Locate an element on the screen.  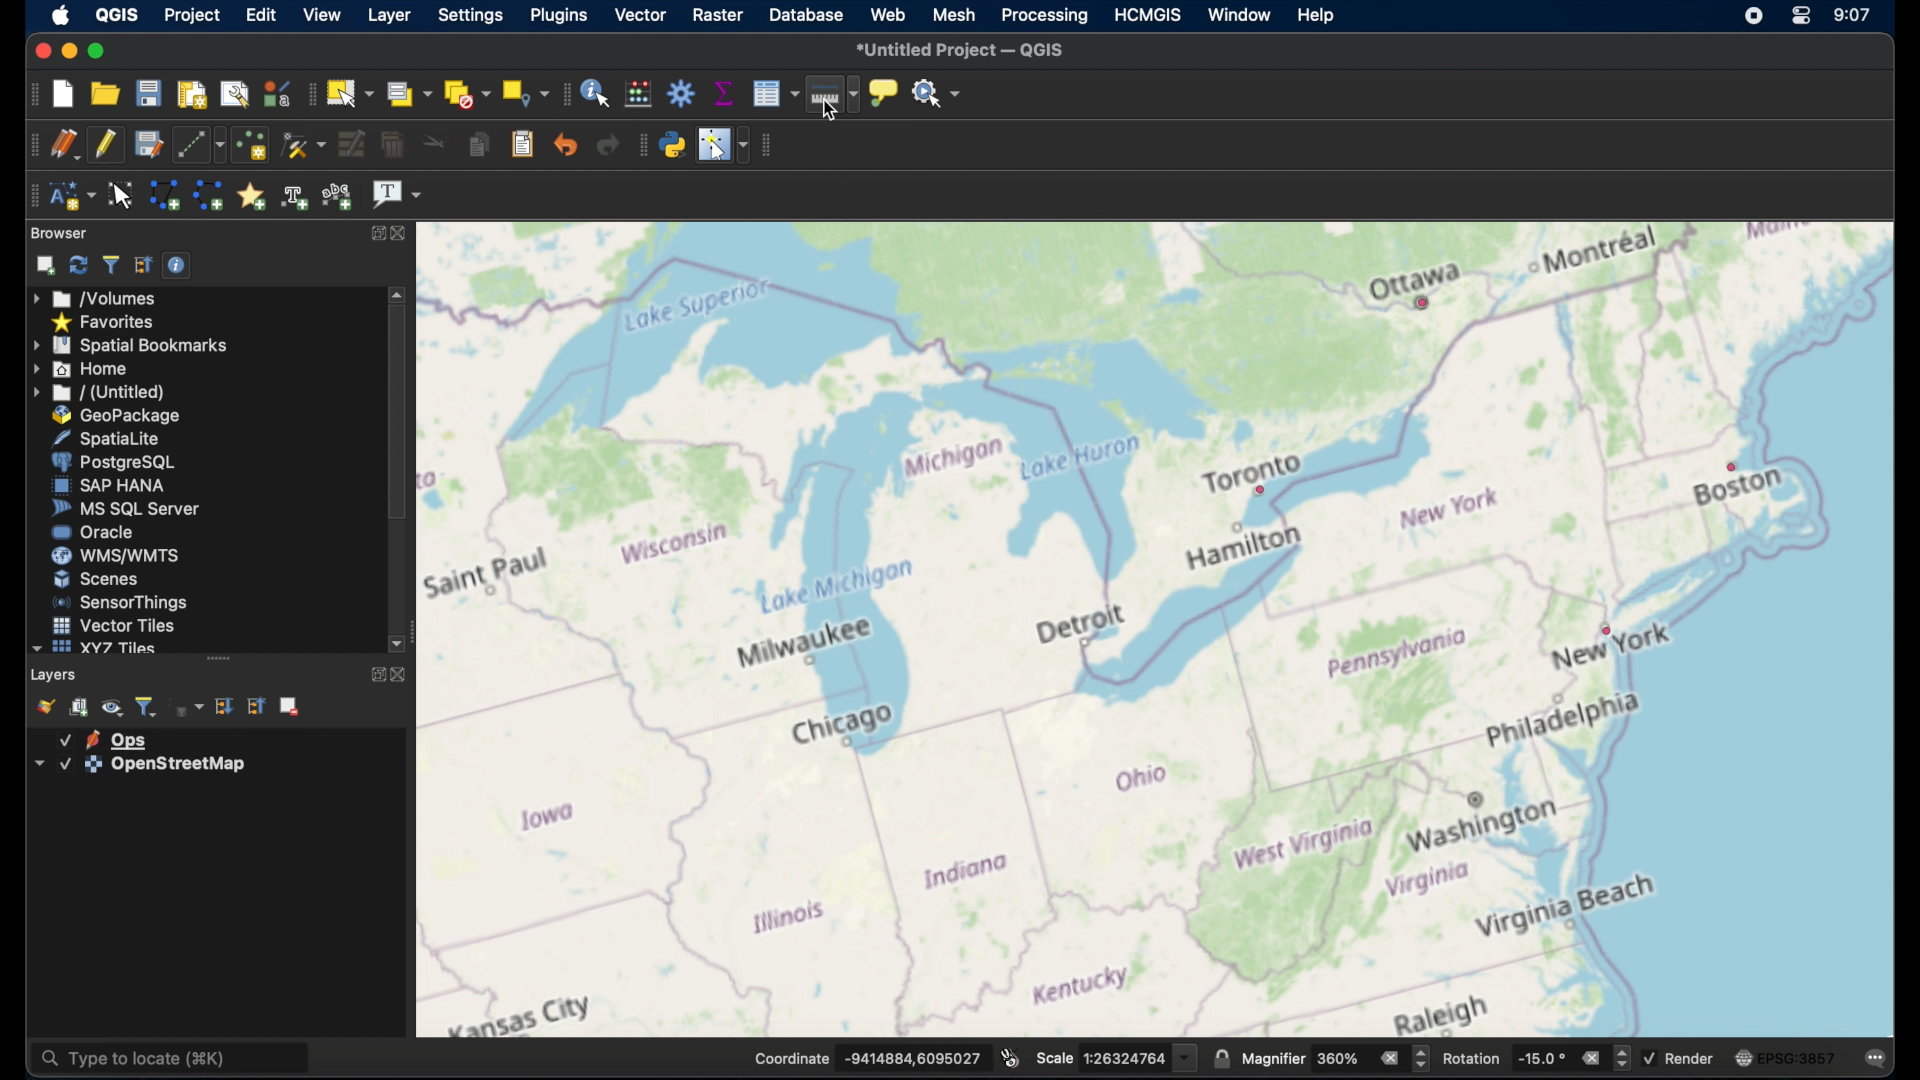
python console is located at coordinates (673, 142).